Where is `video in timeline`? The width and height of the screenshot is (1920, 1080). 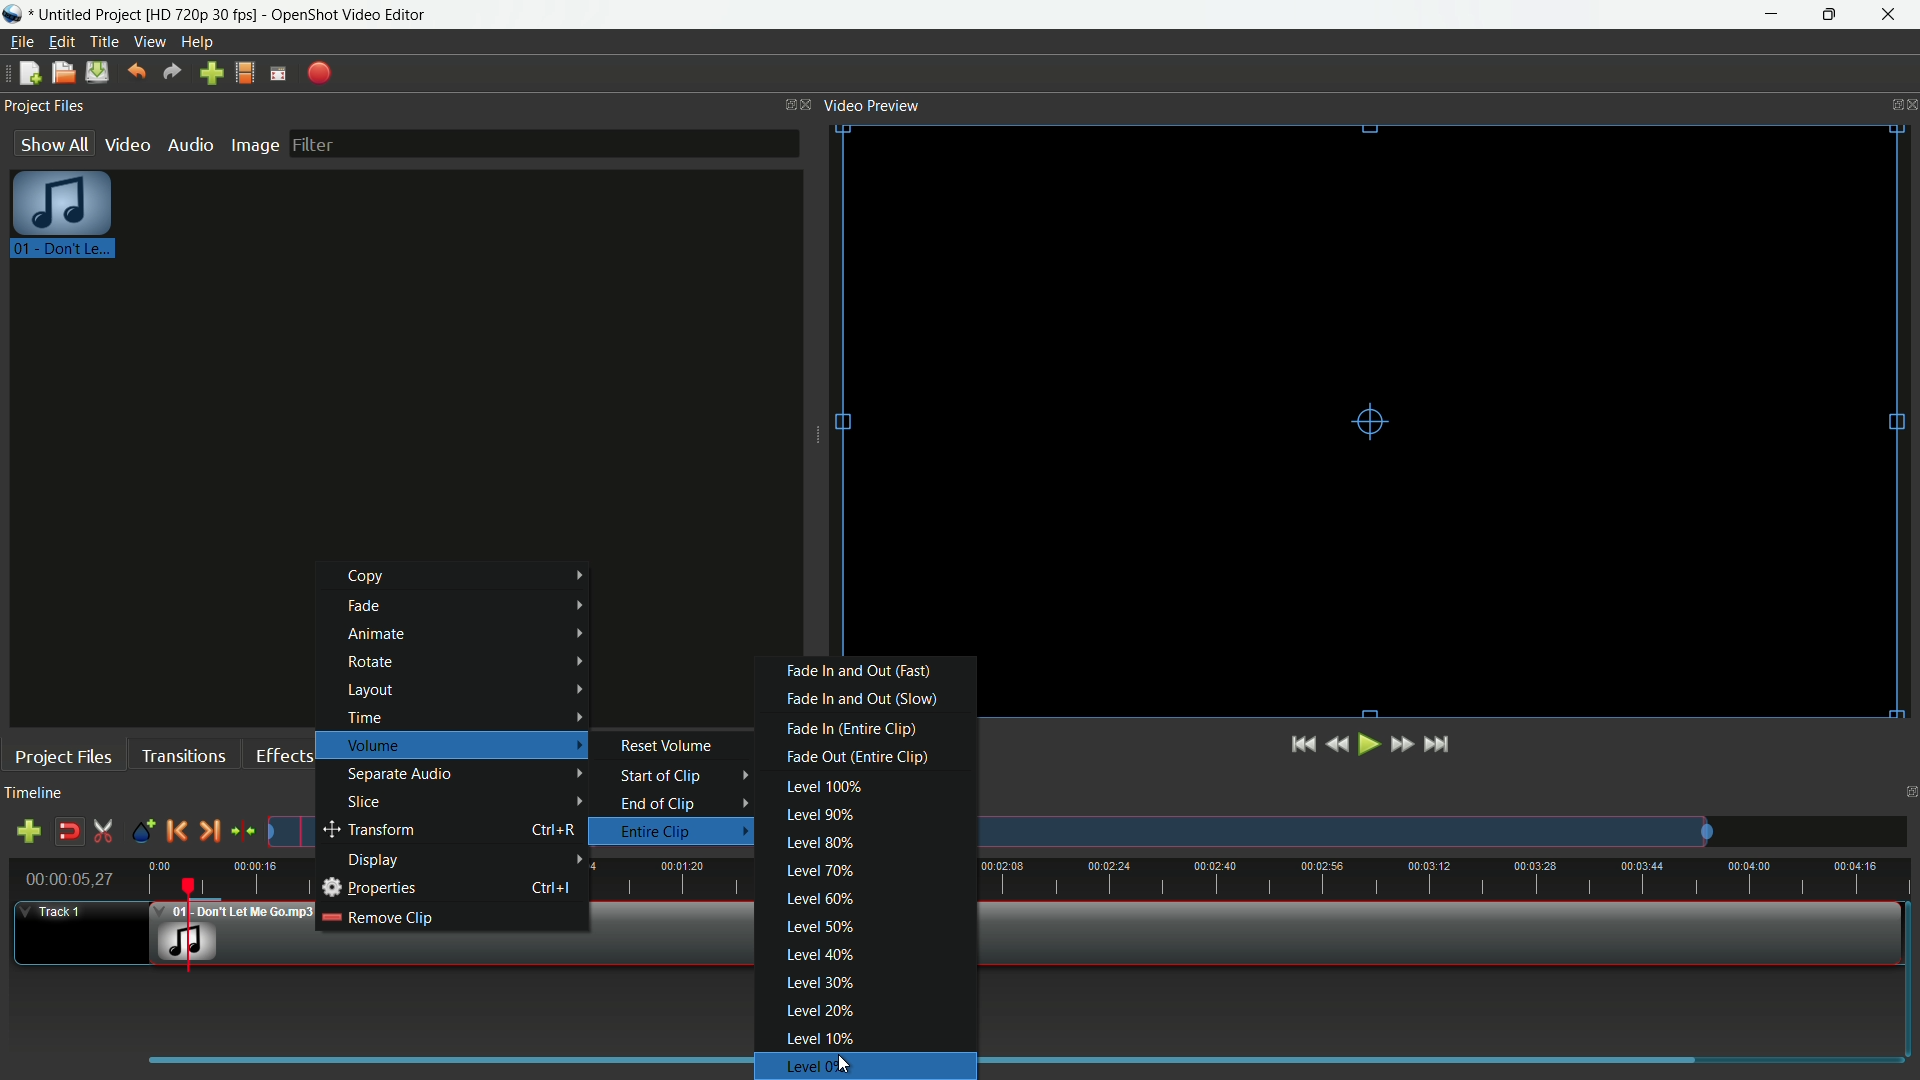 video in timeline is located at coordinates (1406, 934).